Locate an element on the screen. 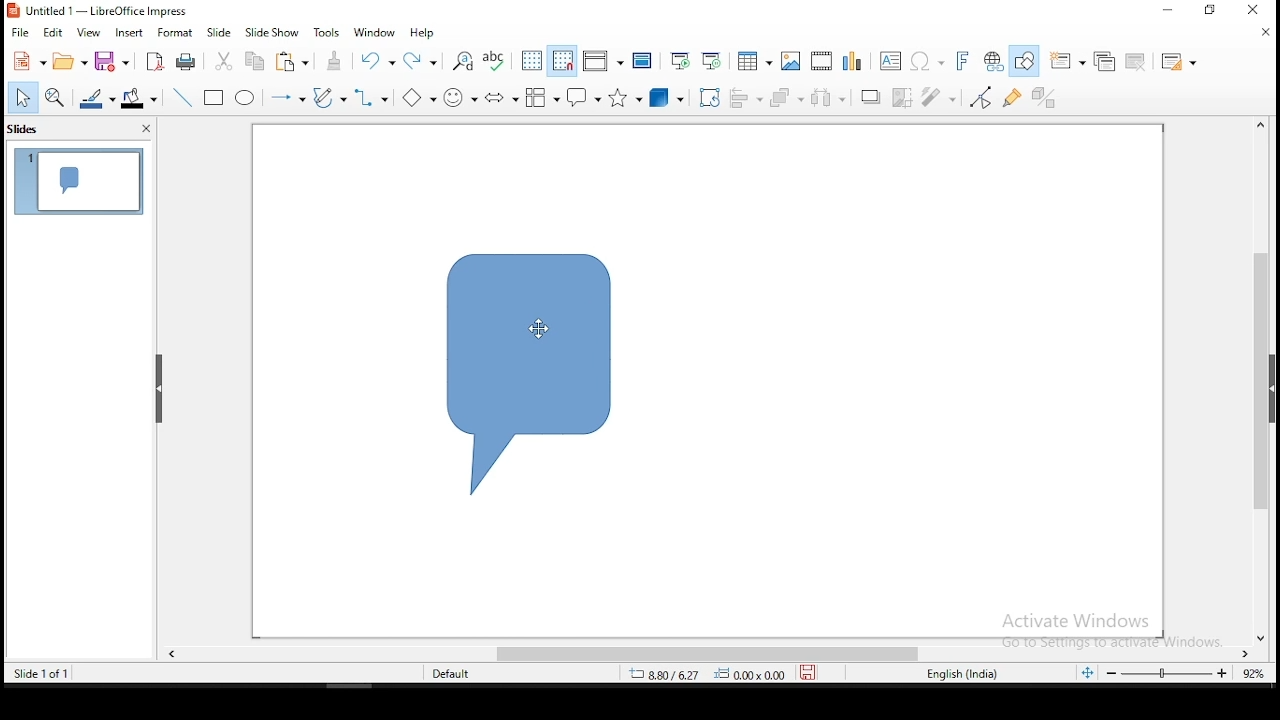 Image resolution: width=1280 pixels, height=720 pixels. basic shapes is located at coordinates (419, 98).